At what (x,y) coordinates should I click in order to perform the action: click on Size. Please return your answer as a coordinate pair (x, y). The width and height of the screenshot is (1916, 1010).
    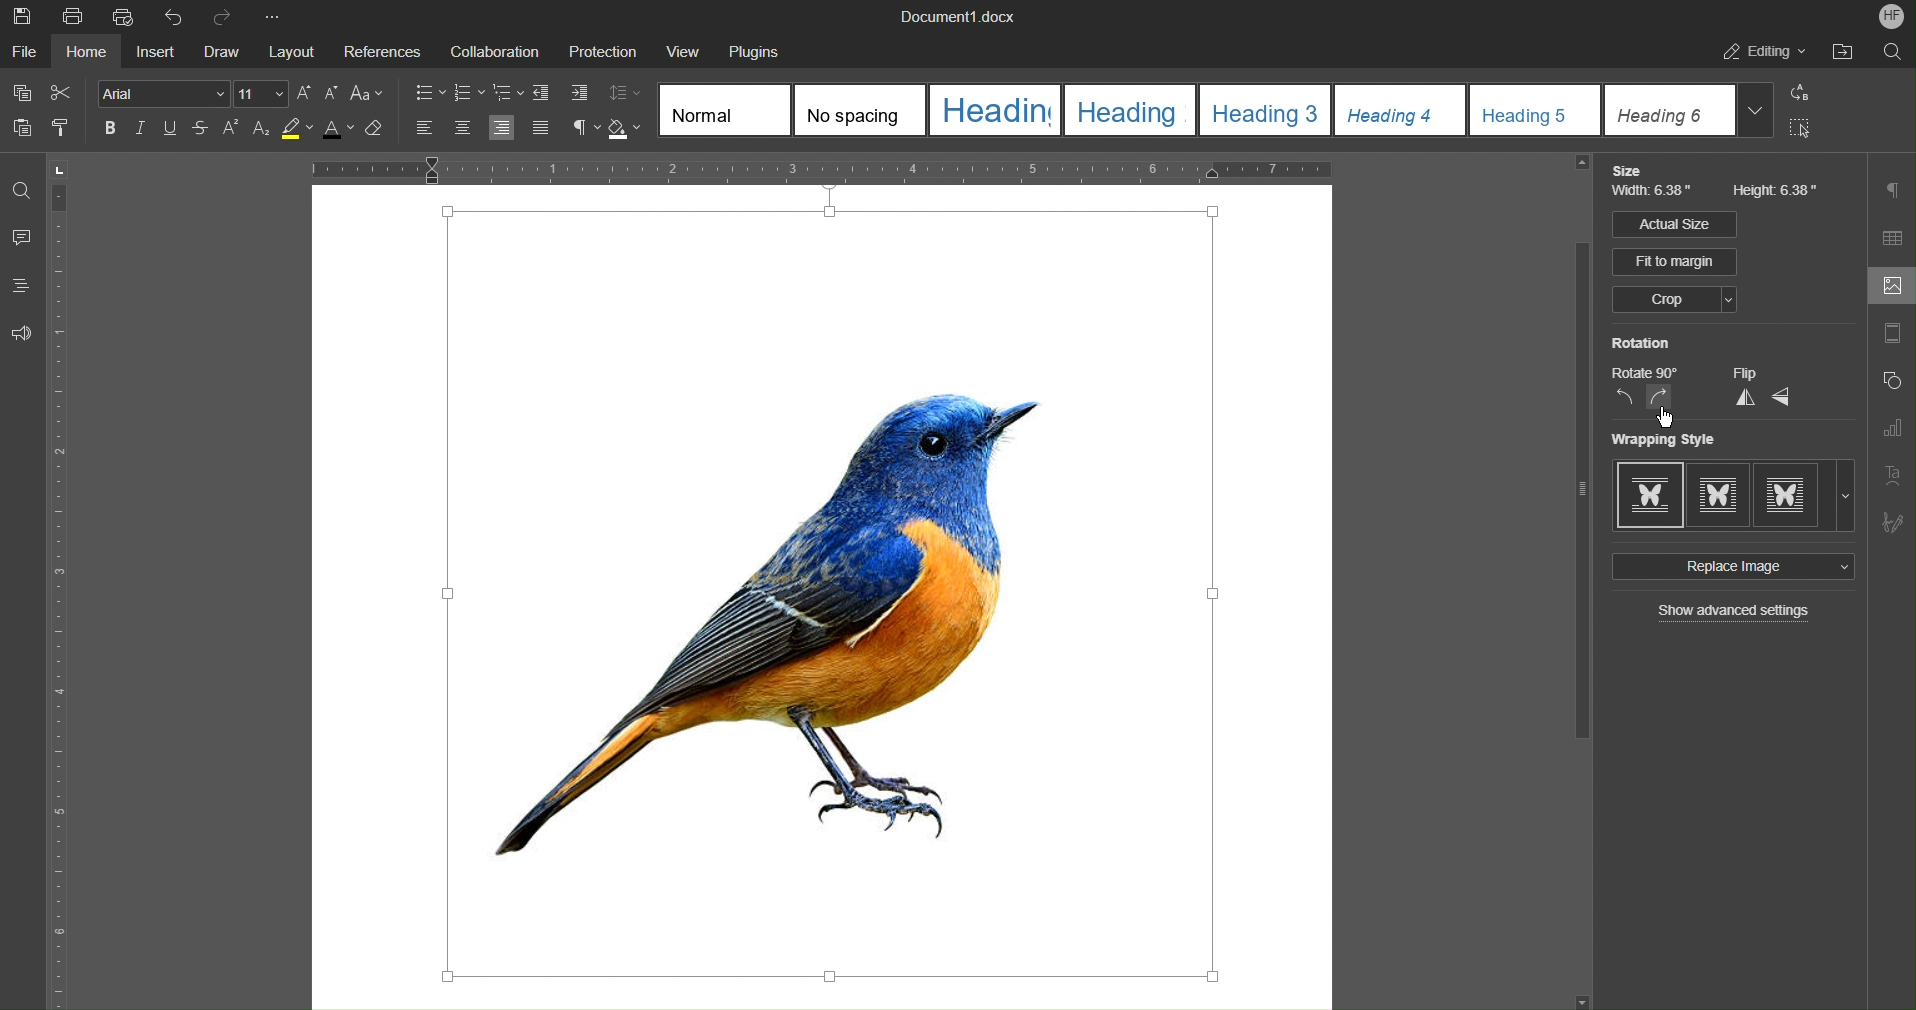
    Looking at the image, I should click on (1627, 169).